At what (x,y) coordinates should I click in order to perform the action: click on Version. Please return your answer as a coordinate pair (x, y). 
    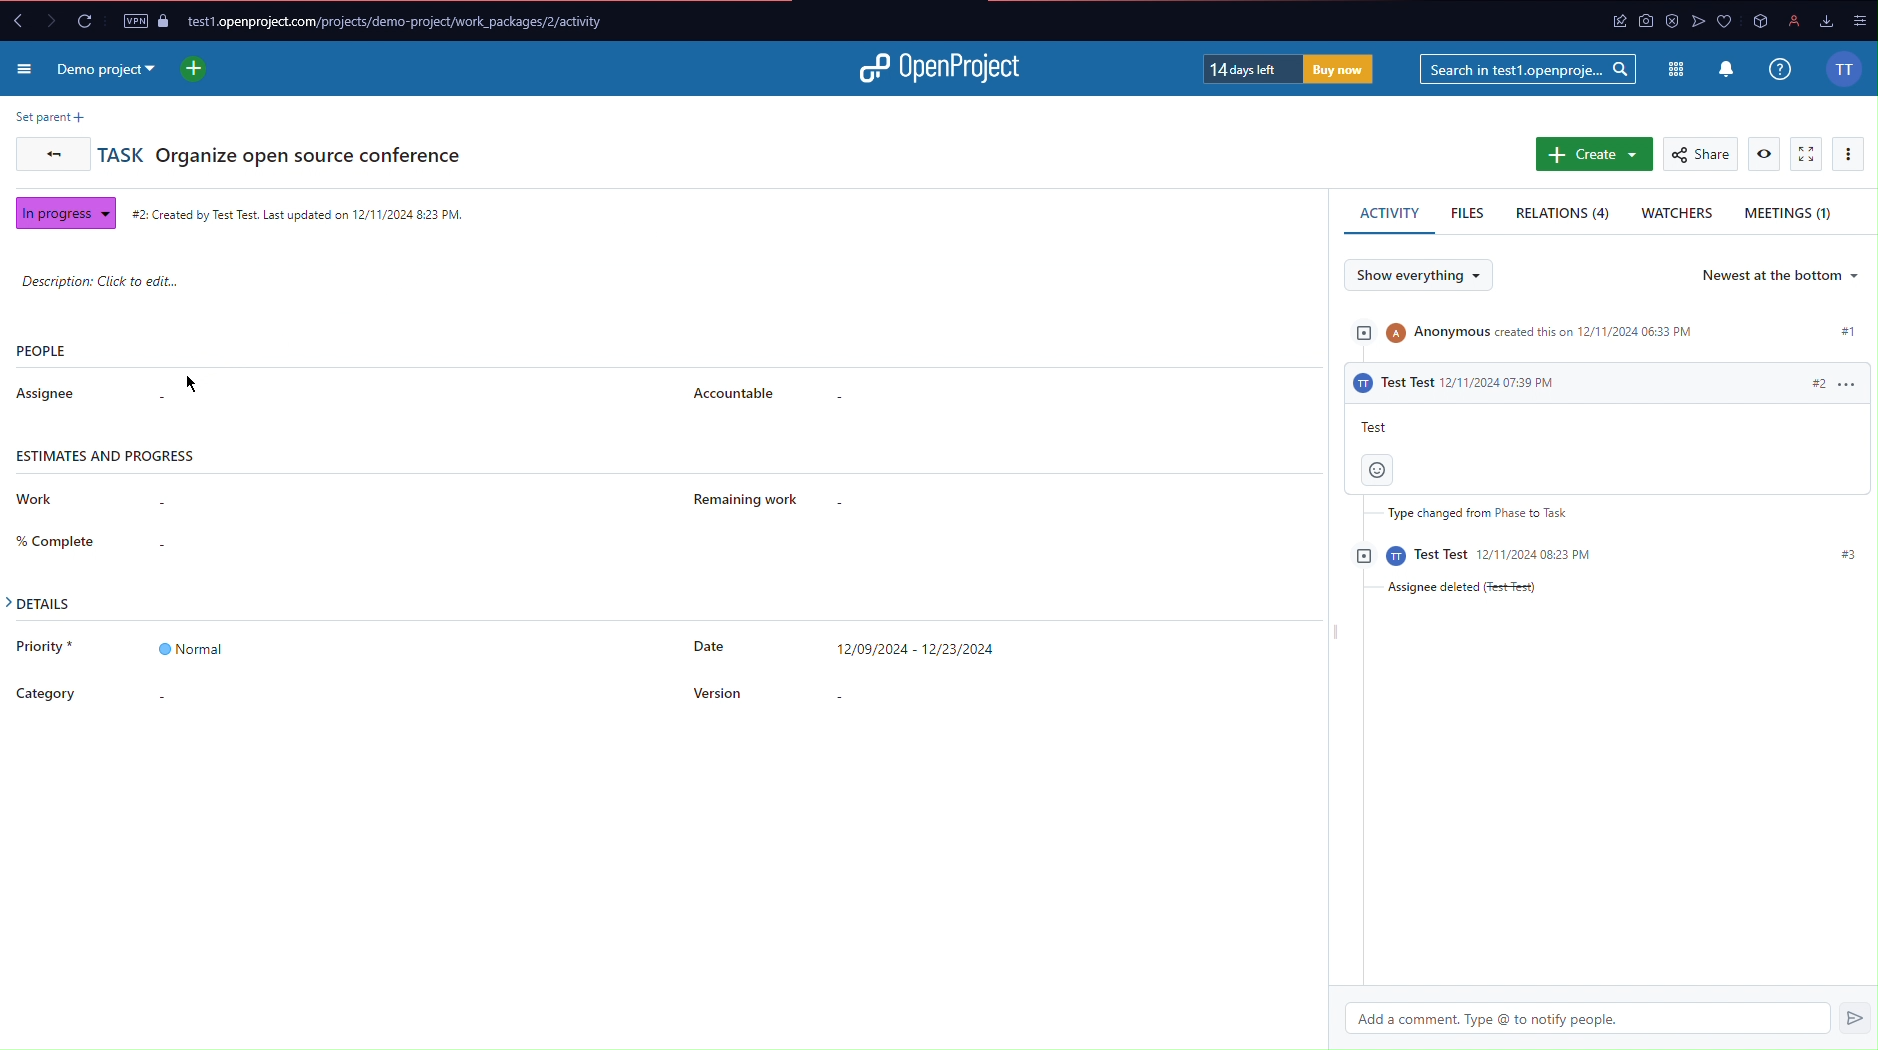
    Looking at the image, I should click on (716, 692).